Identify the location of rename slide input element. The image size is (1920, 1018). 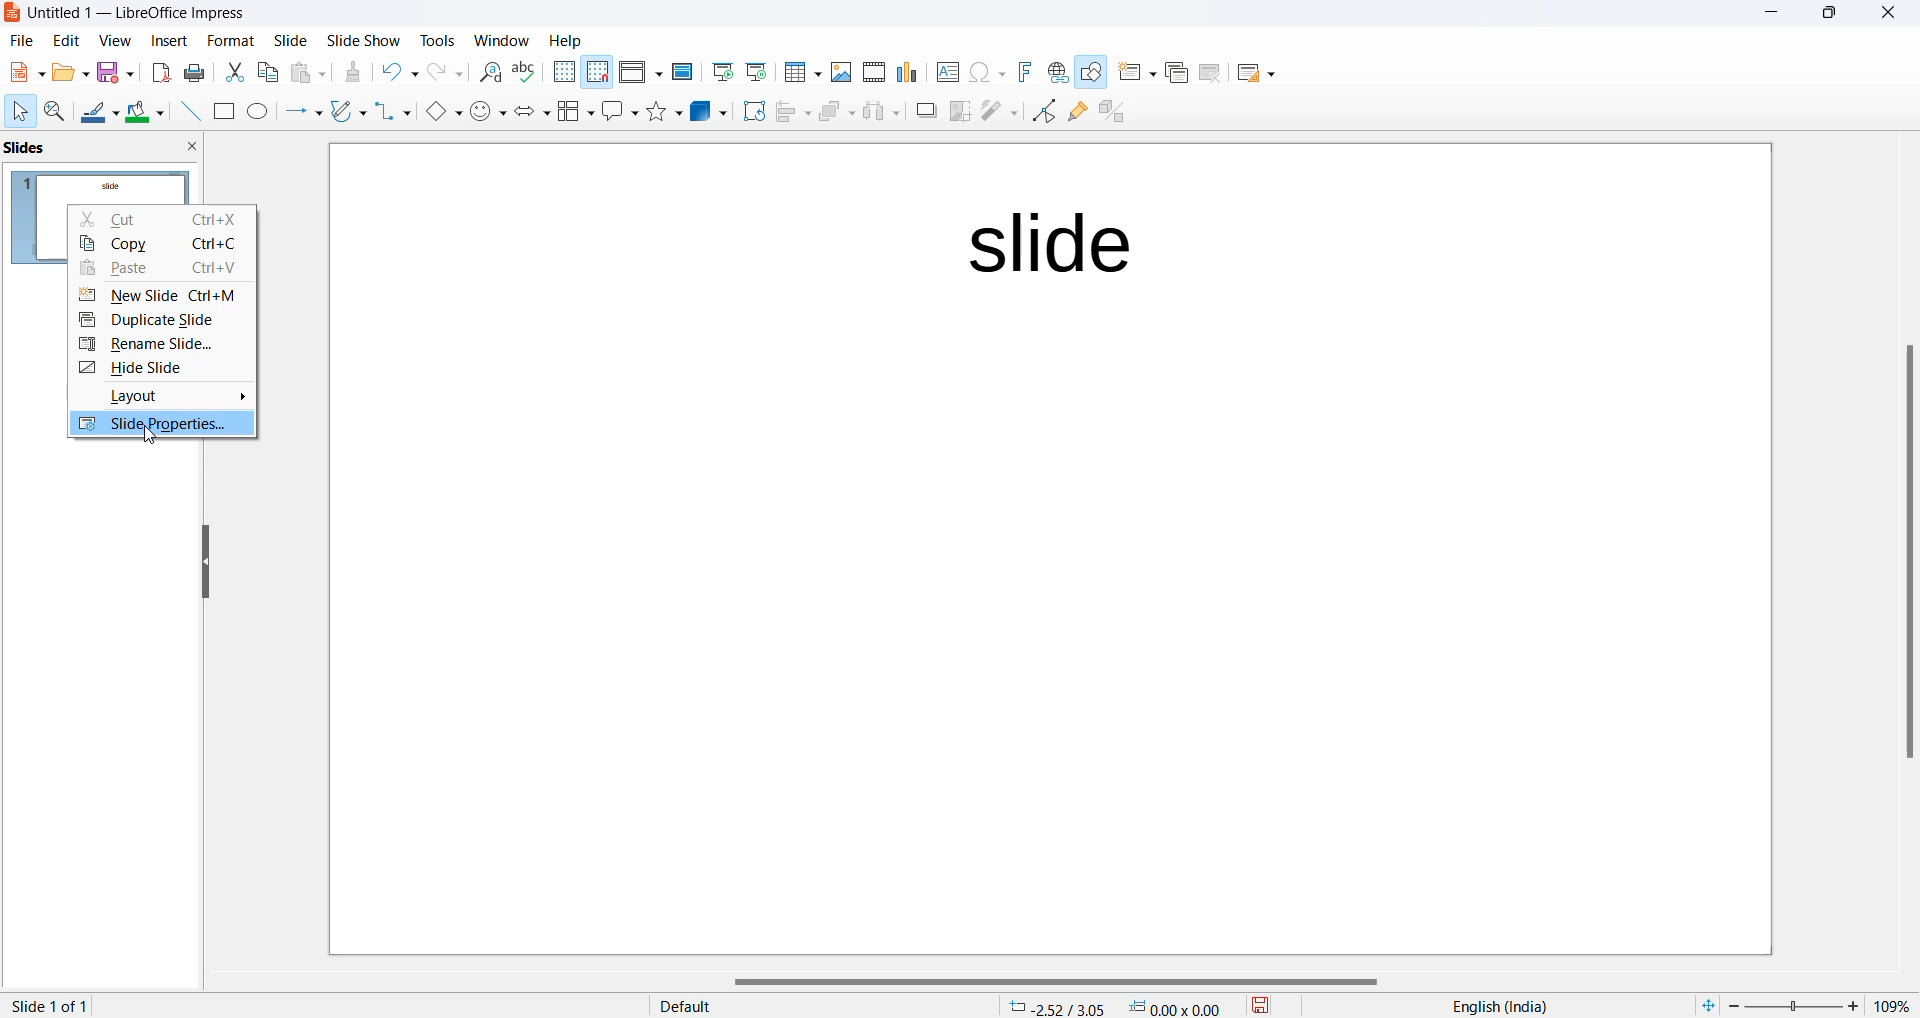
(158, 348).